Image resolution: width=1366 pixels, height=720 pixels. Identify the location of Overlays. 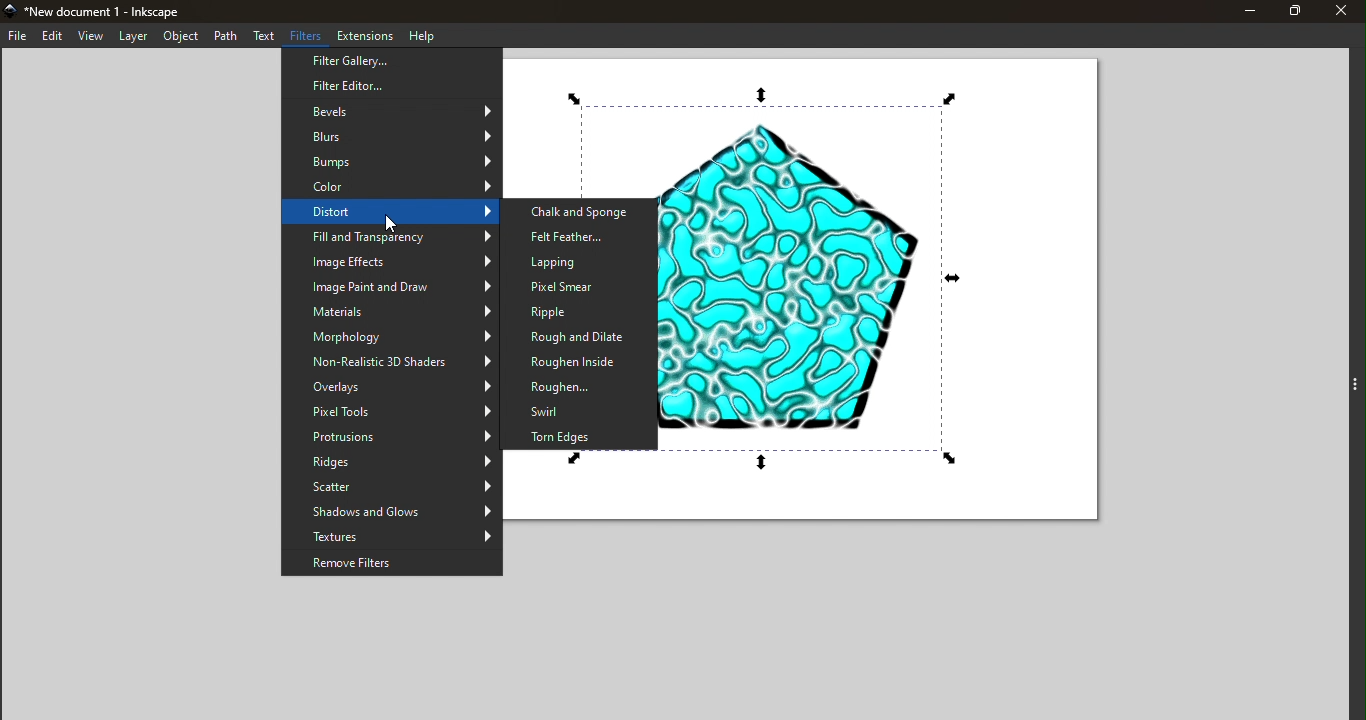
(391, 387).